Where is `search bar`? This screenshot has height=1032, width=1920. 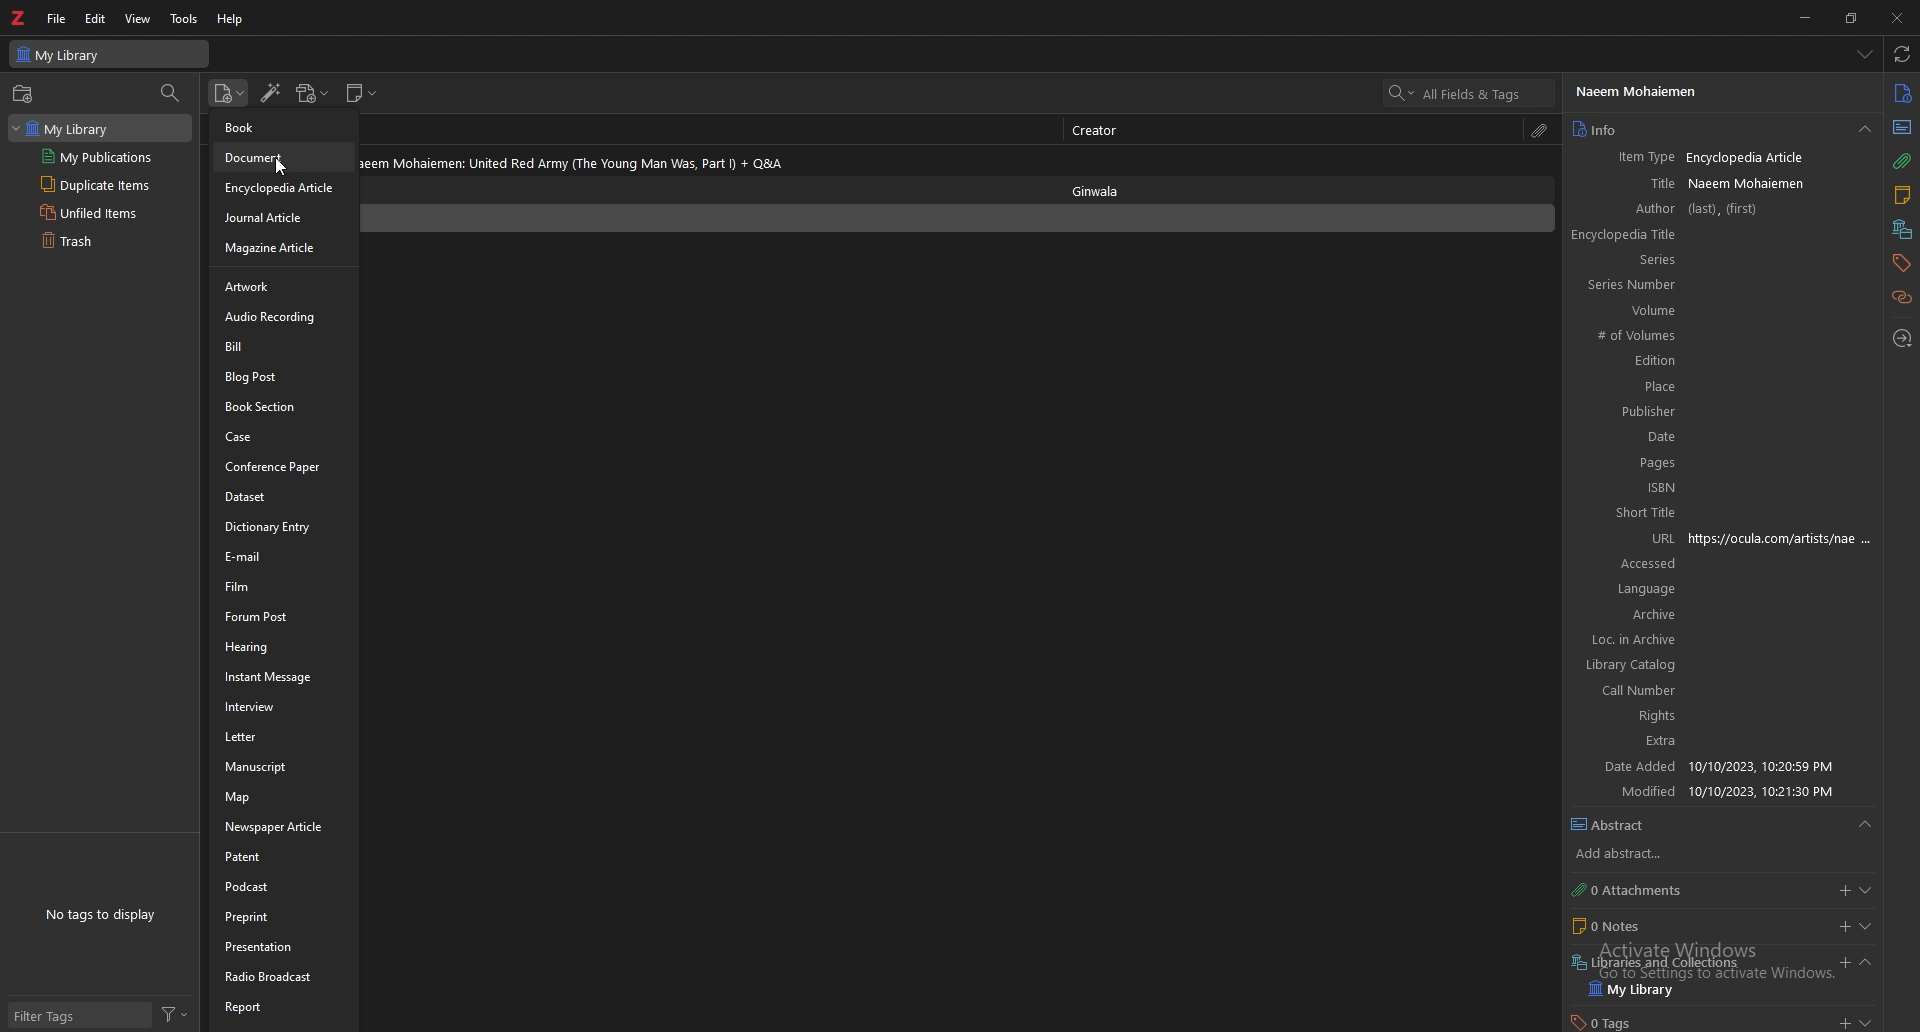
search bar is located at coordinates (1469, 93).